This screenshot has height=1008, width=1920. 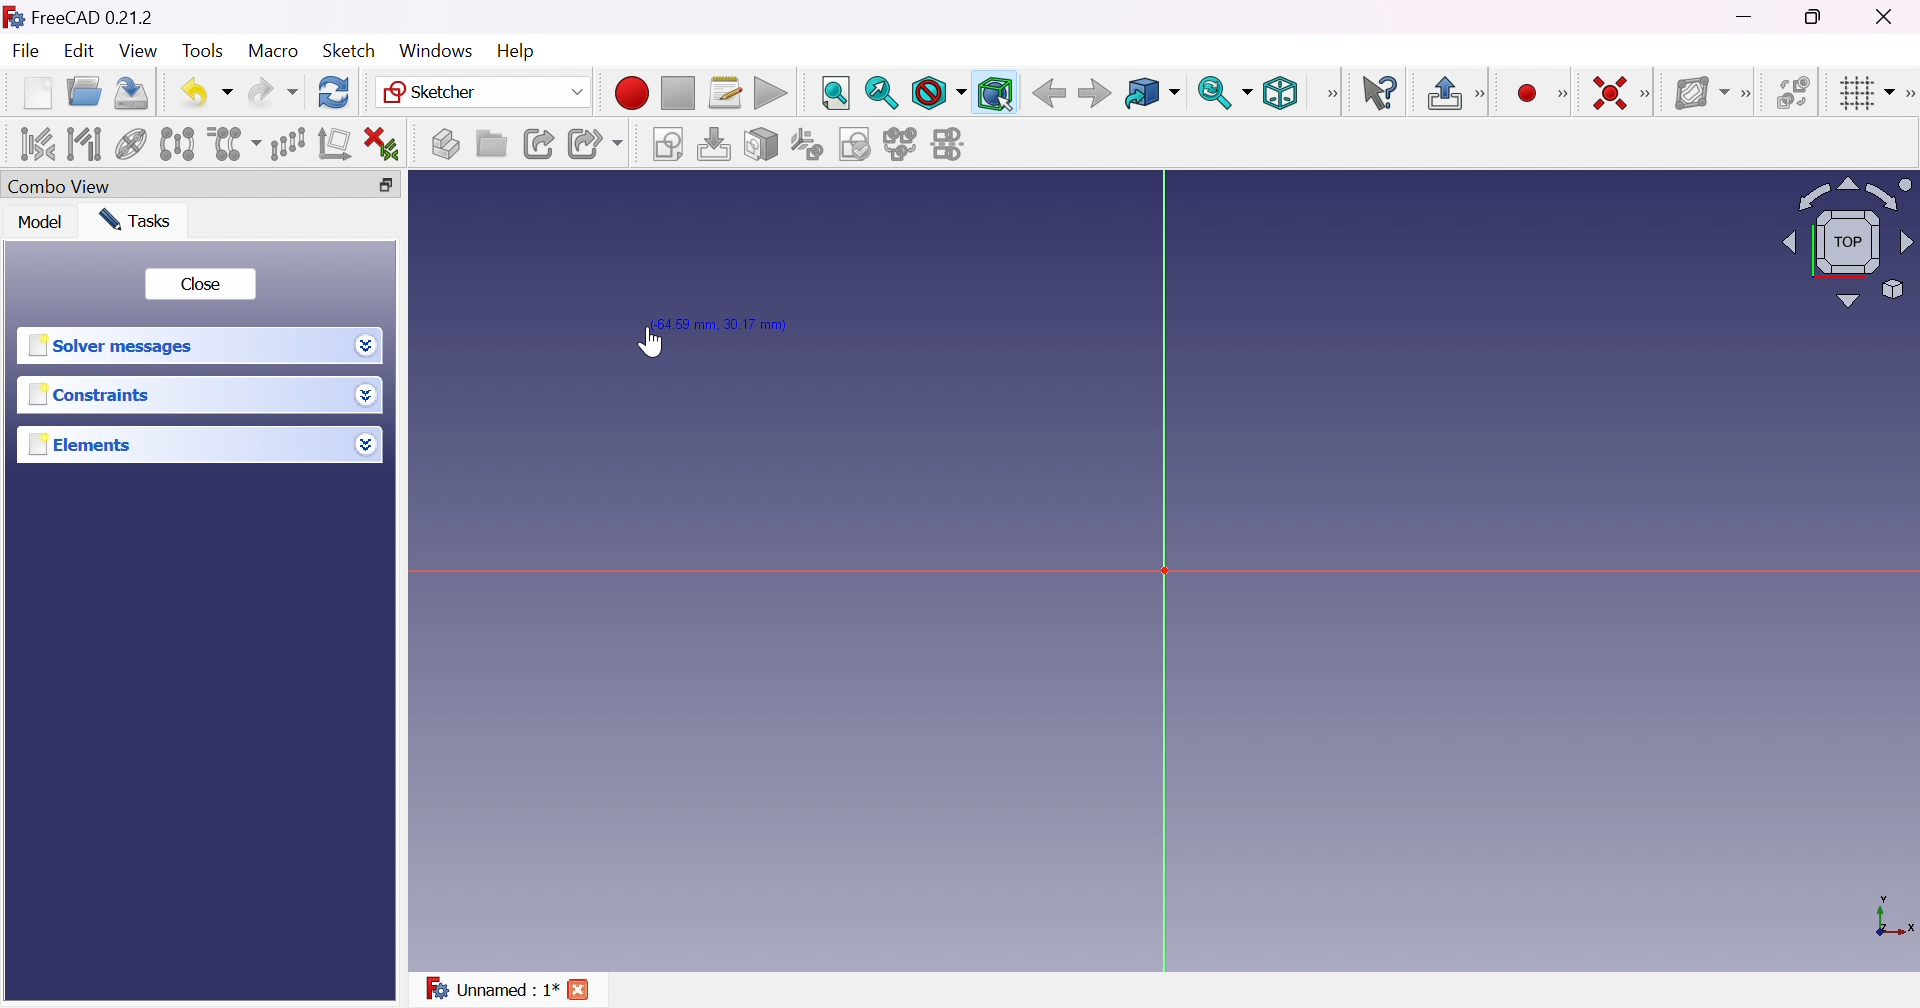 I want to click on Select associated constraints, so click(x=37, y=143).